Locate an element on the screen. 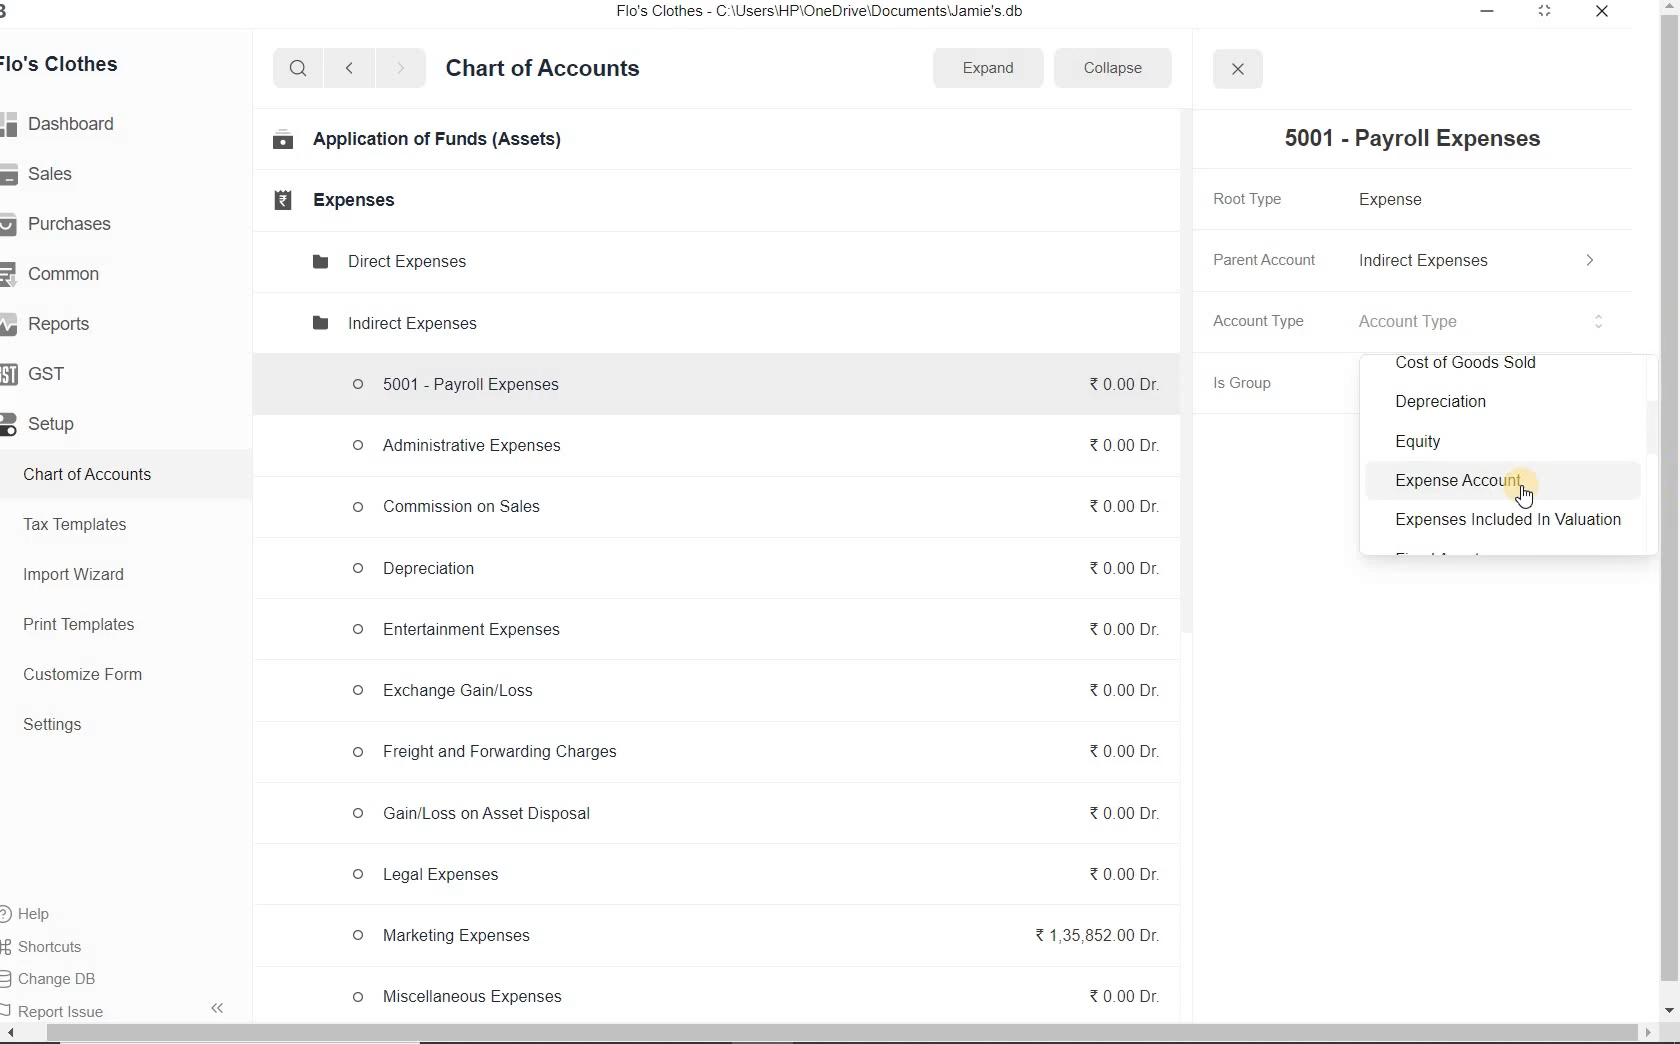 The image size is (1680, 1044). move down is located at coordinates (1670, 1012).